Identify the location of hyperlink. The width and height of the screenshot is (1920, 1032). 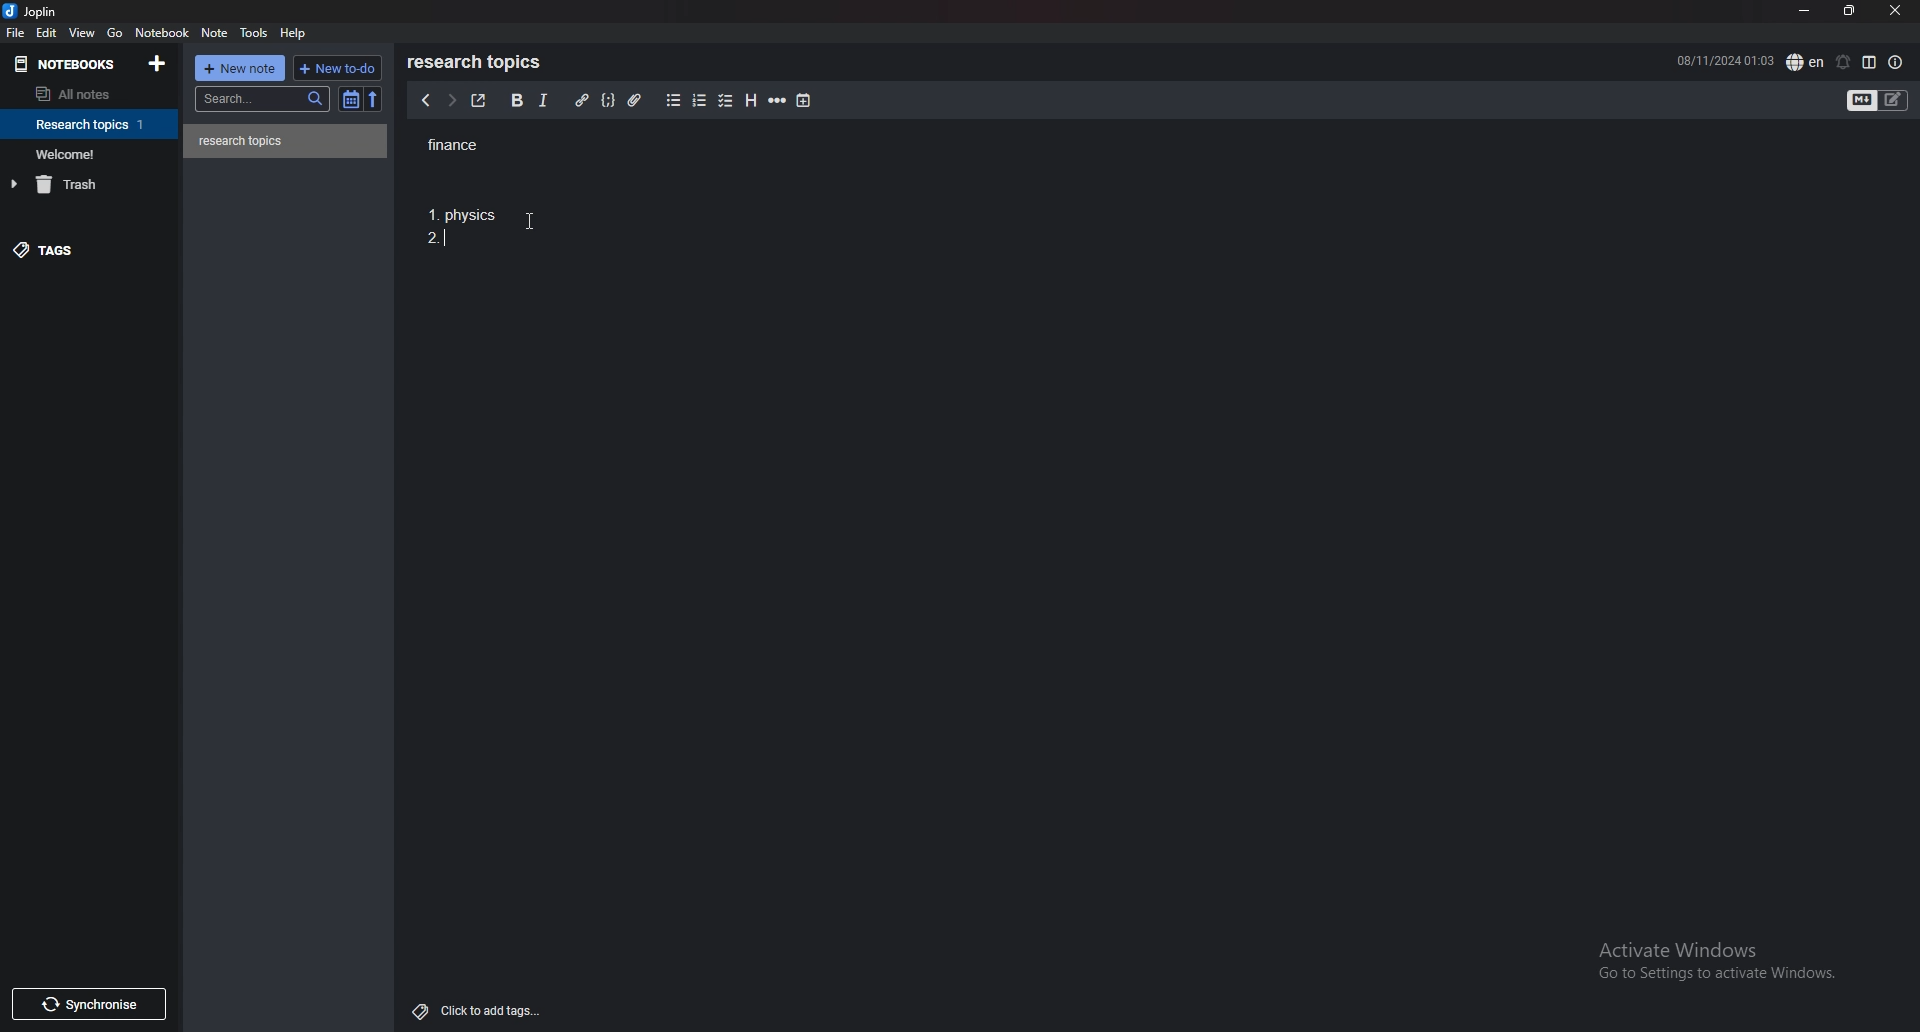
(581, 101).